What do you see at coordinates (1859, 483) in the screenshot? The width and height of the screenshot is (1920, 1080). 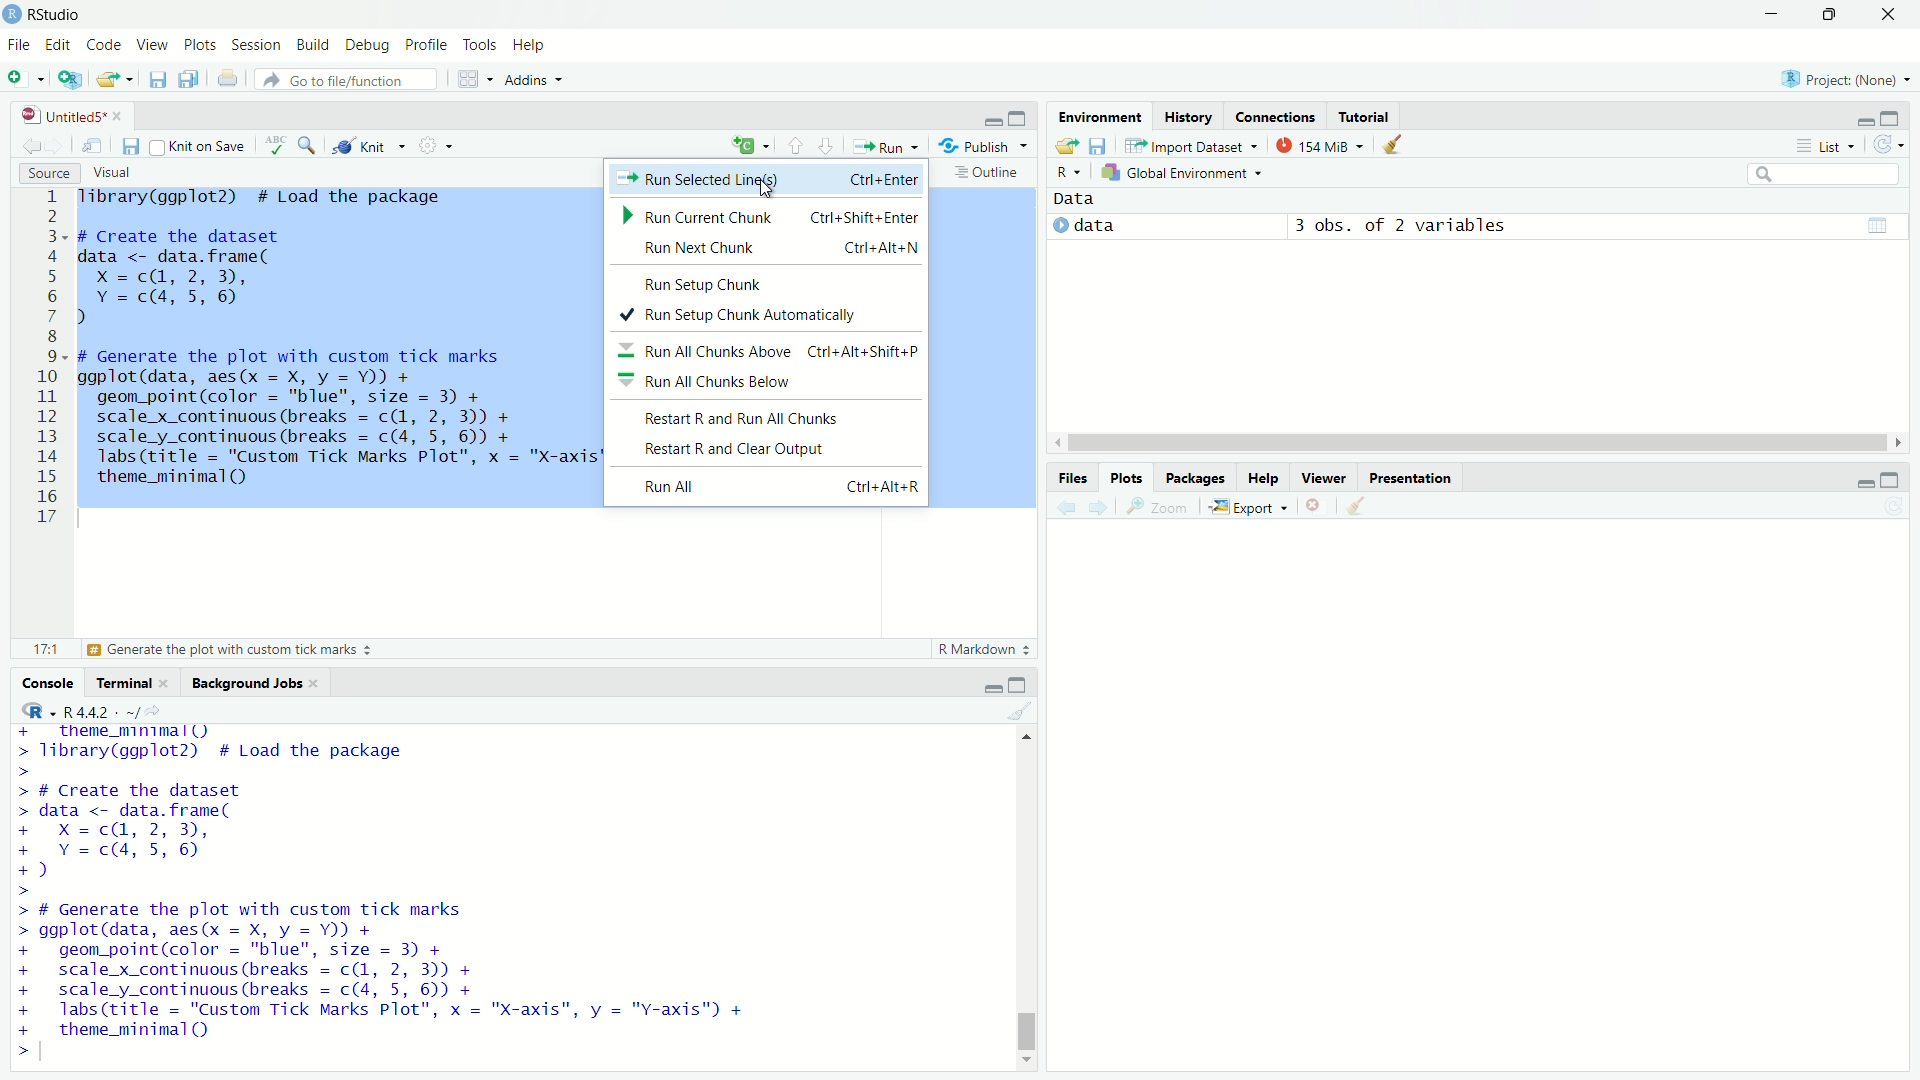 I see `minimize` at bounding box center [1859, 483].